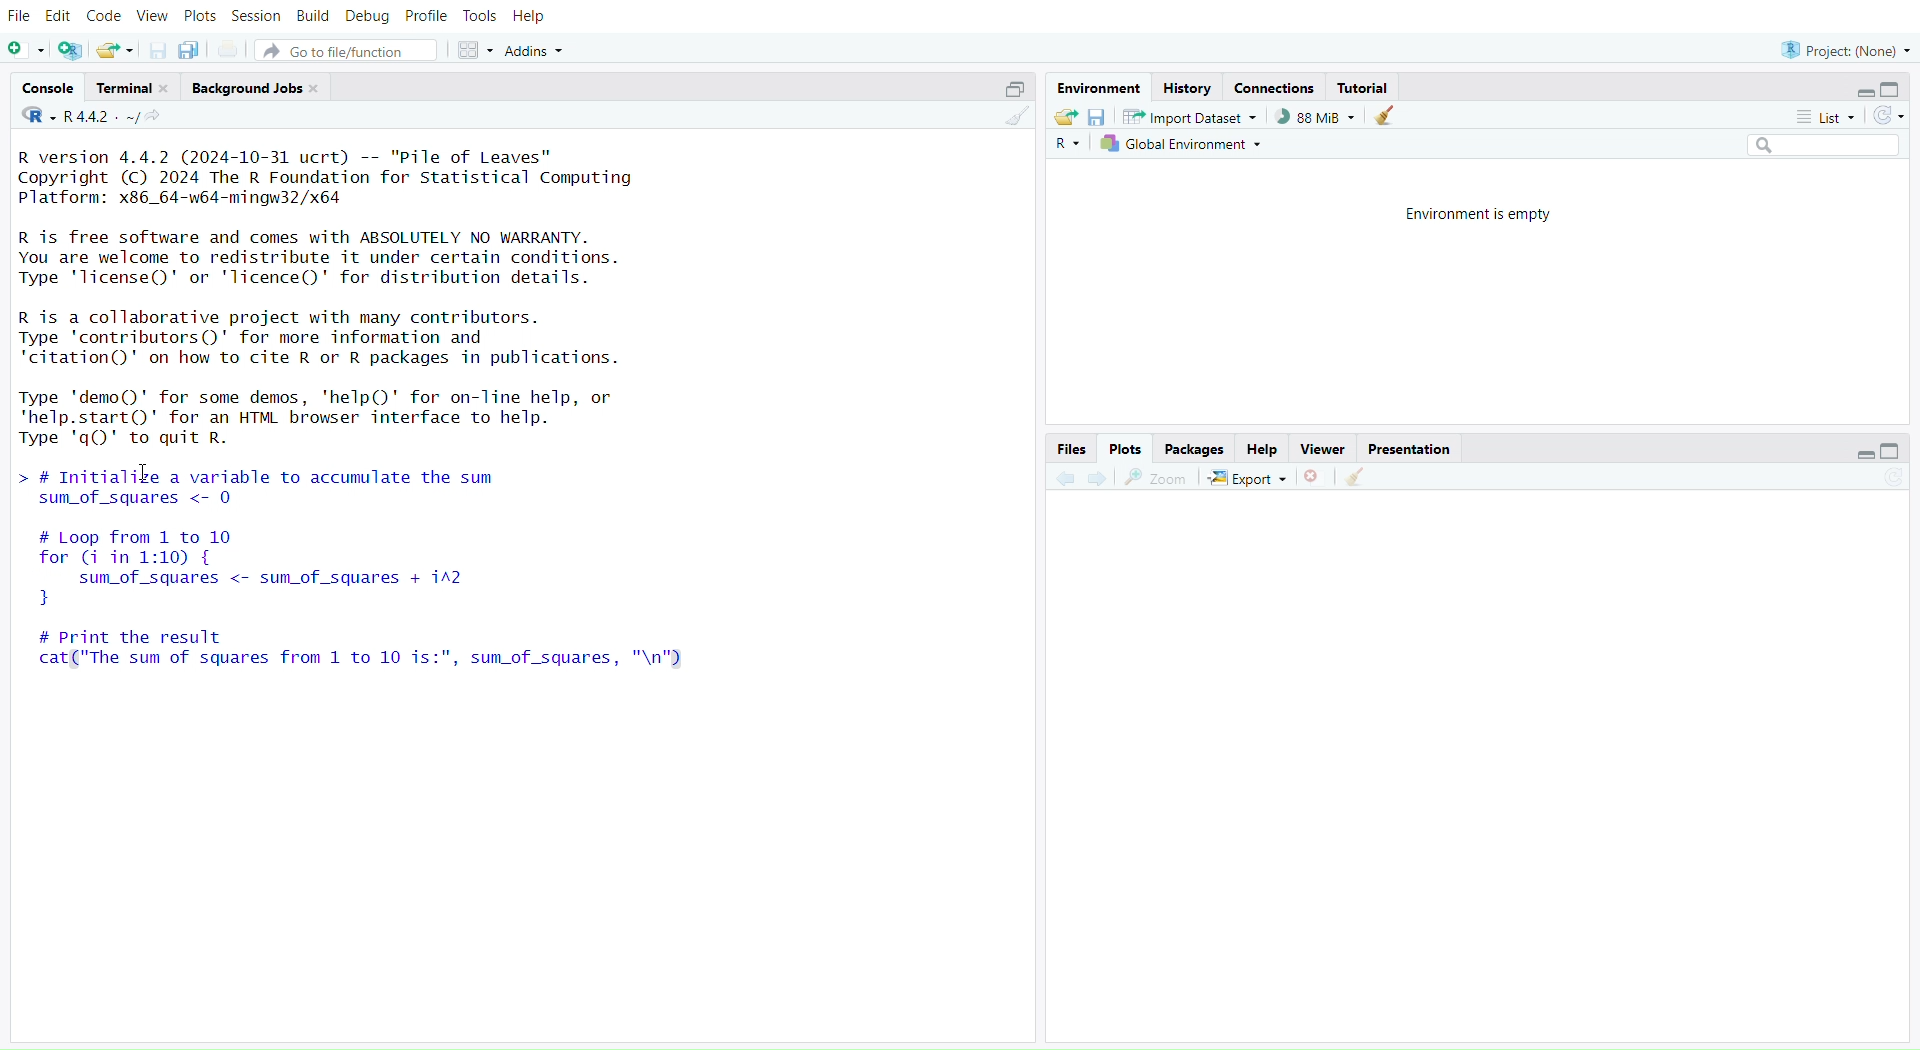 This screenshot has width=1920, height=1050. What do you see at coordinates (157, 117) in the screenshot?
I see `view the current working directory` at bounding box center [157, 117].